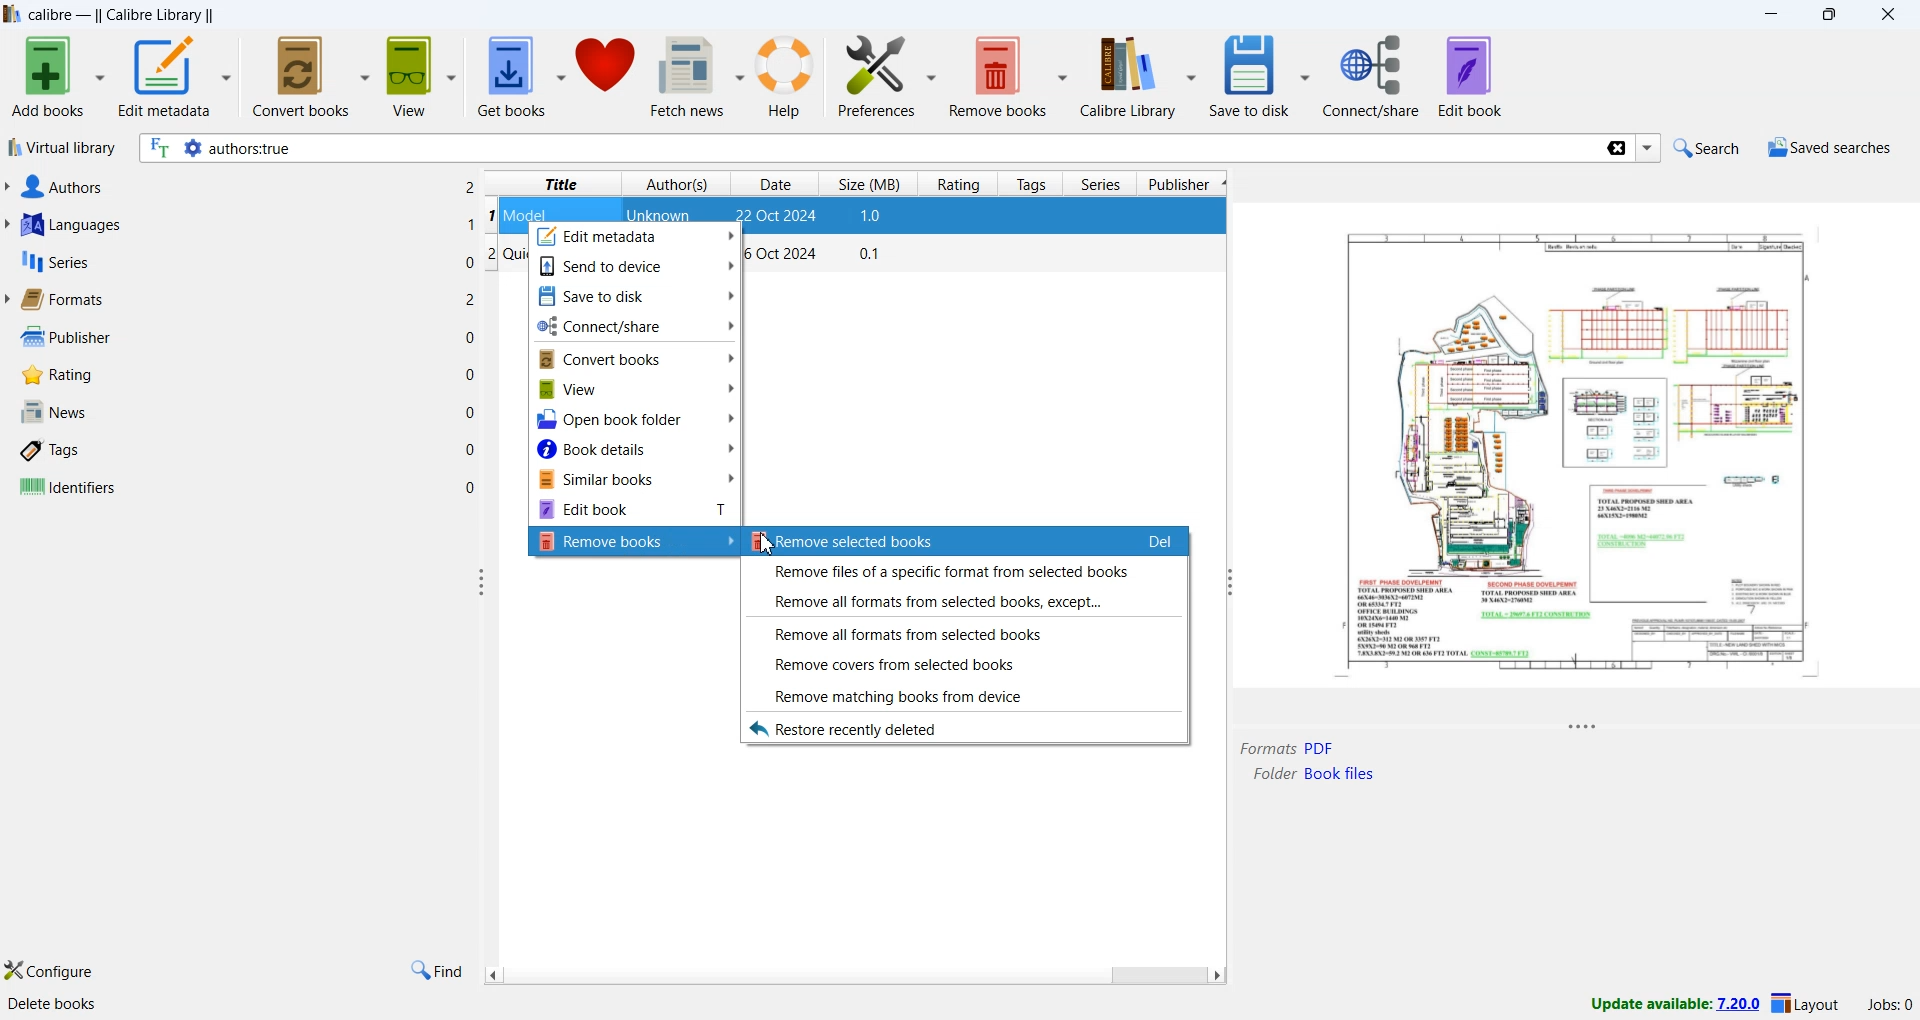  I want to click on , so click(470, 186).